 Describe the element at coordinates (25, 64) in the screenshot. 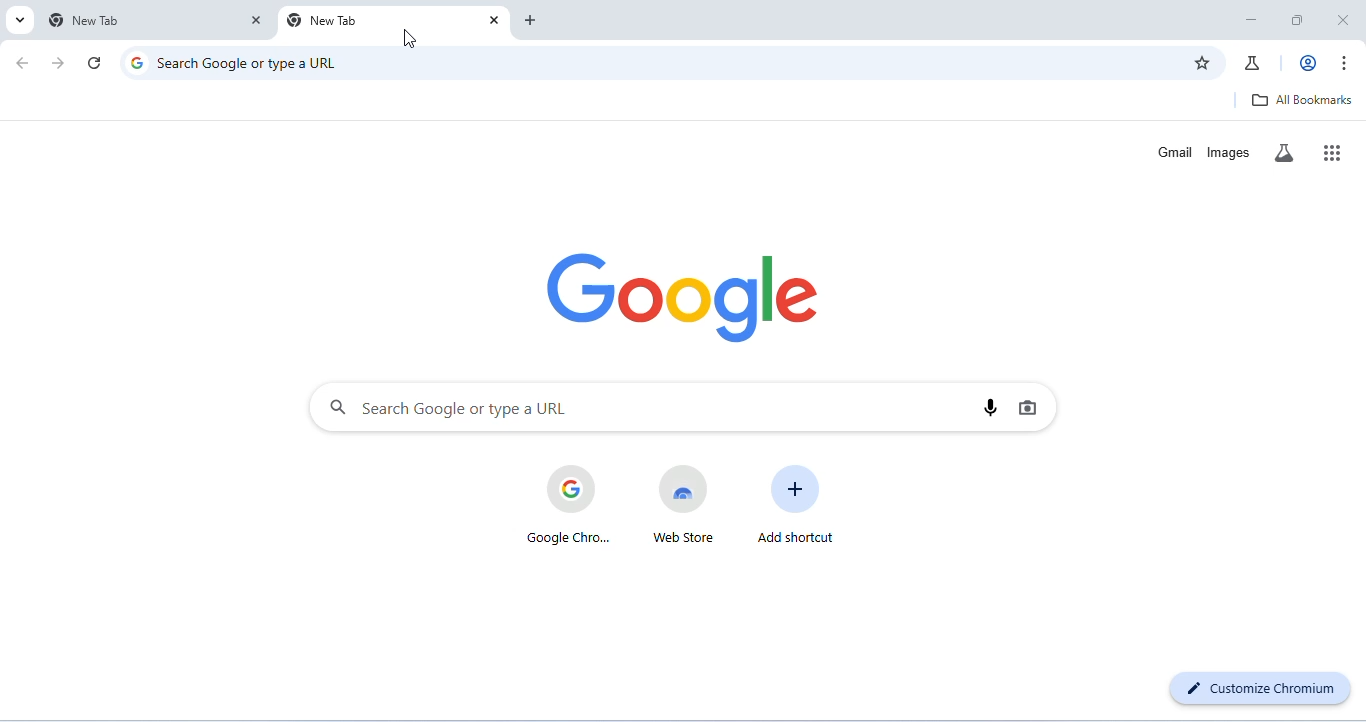

I see `go back` at that location.